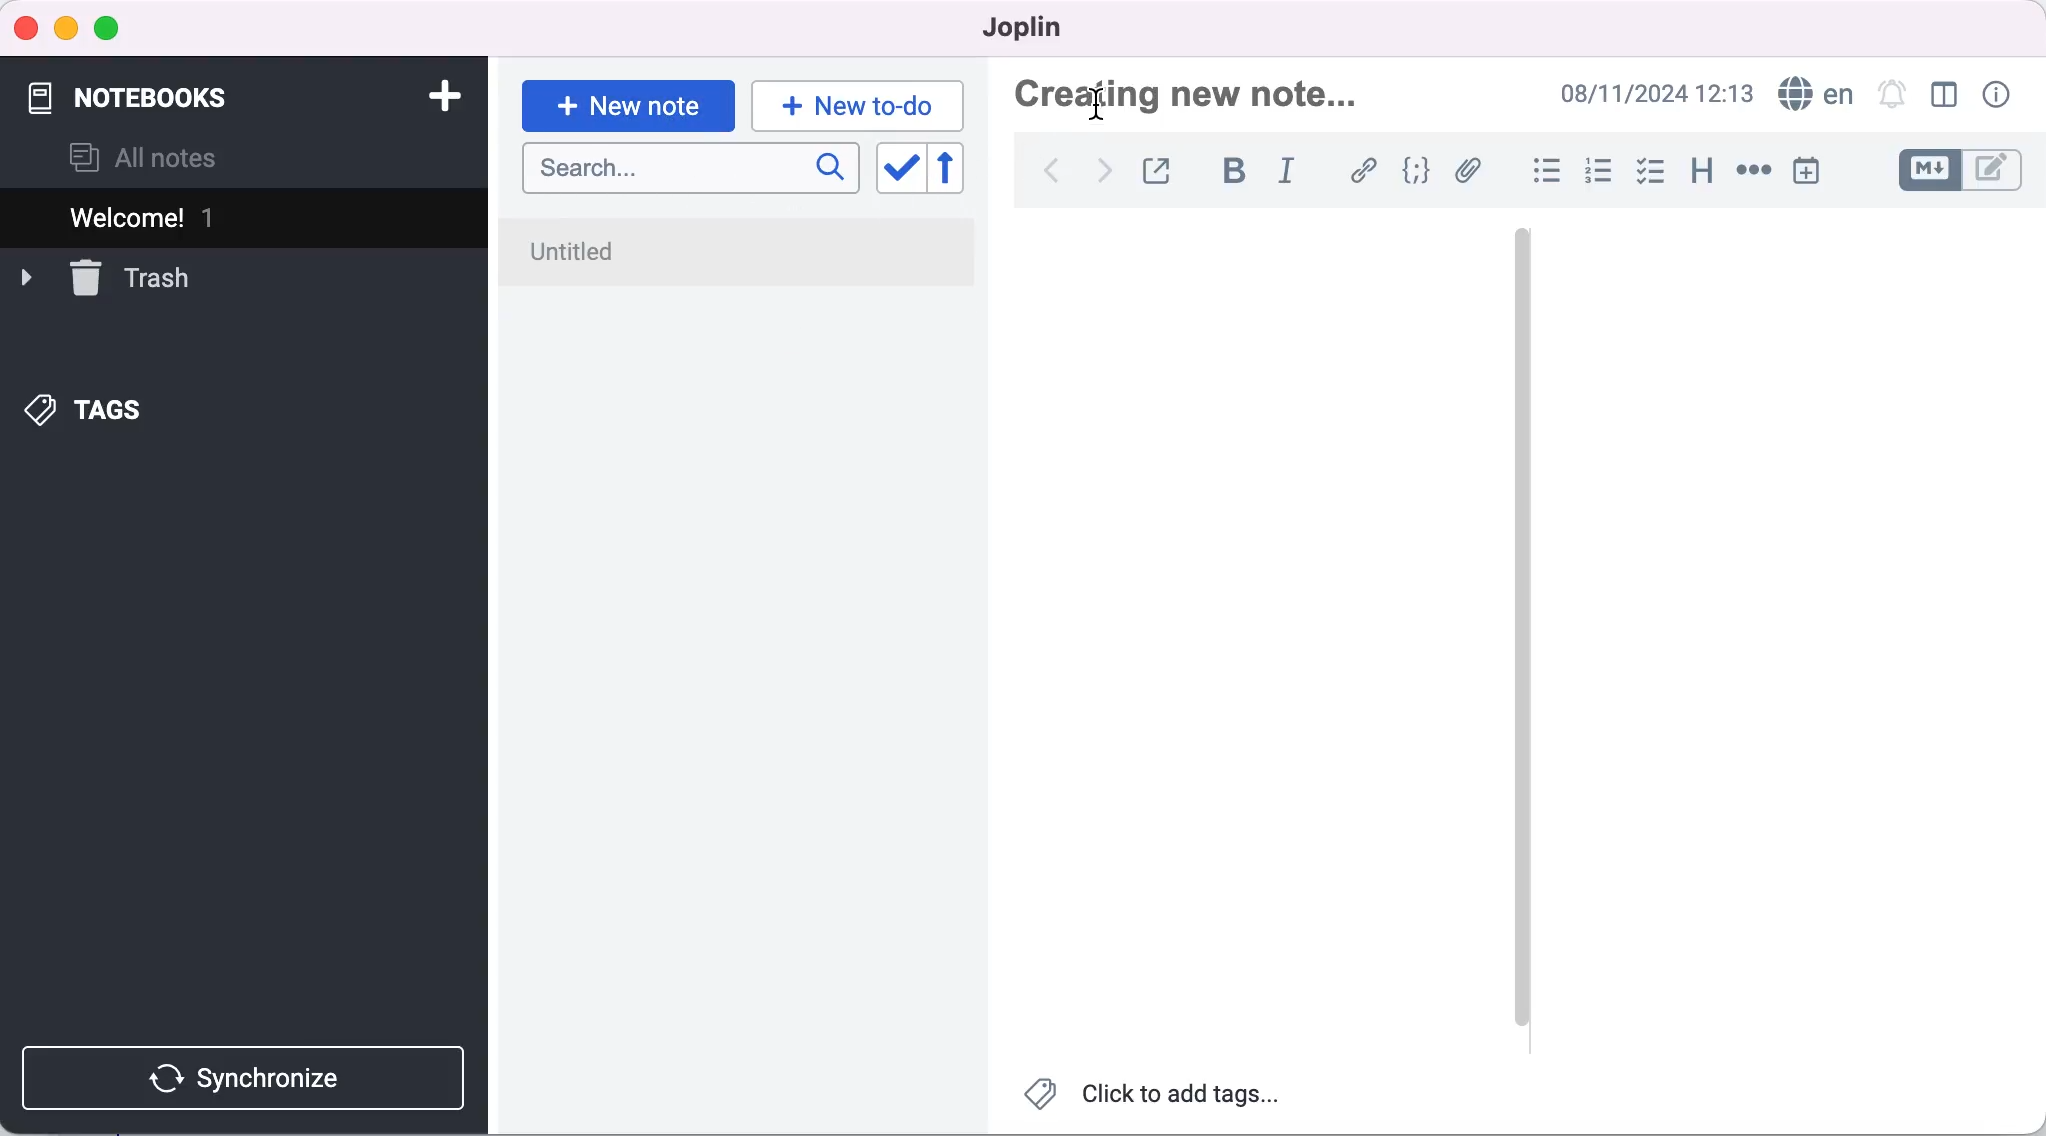  What do you see at coordinates (1652, 174) in the screenshot?
I see `checkbox` at bounding box center [1652, 174].